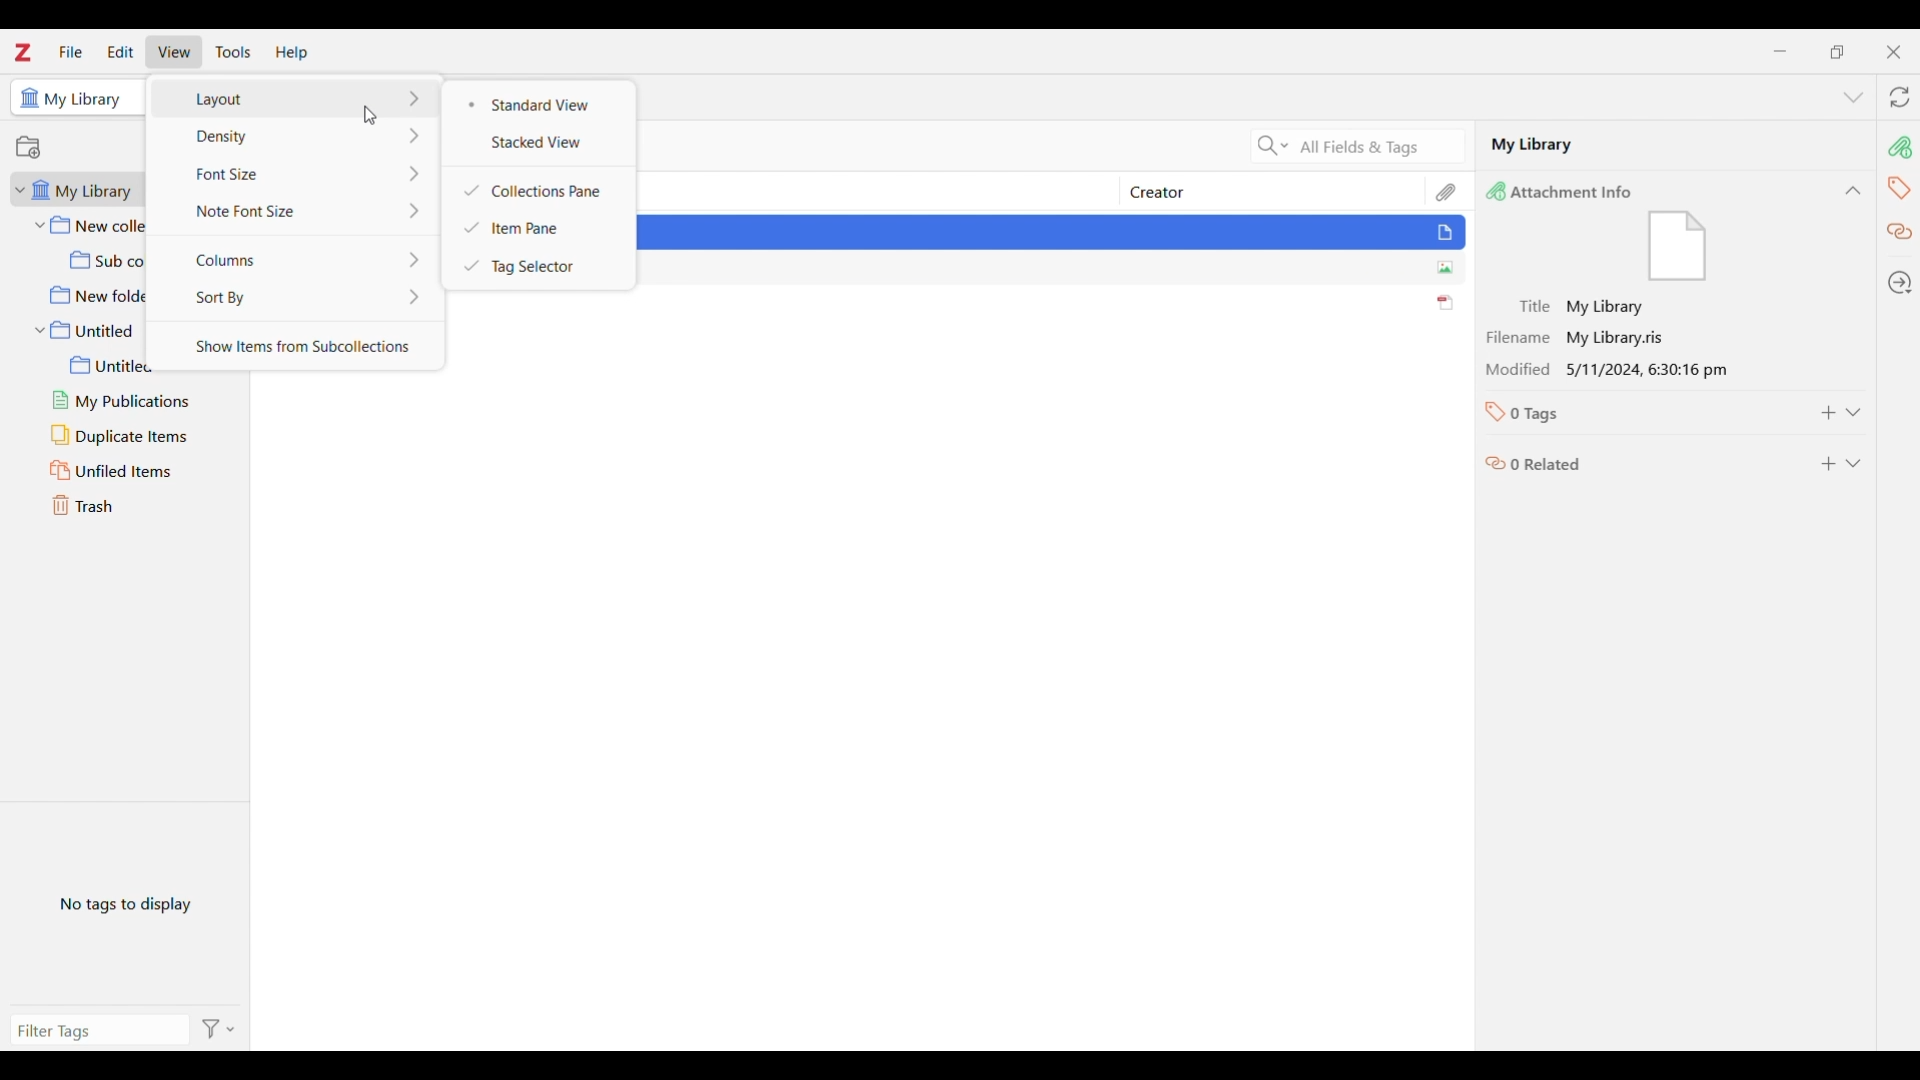 The image size is (1920, 1080). What do you see at coordinates (1903, 181) in the screenshot?
I see `tags` at bounding box center [1903, 181].